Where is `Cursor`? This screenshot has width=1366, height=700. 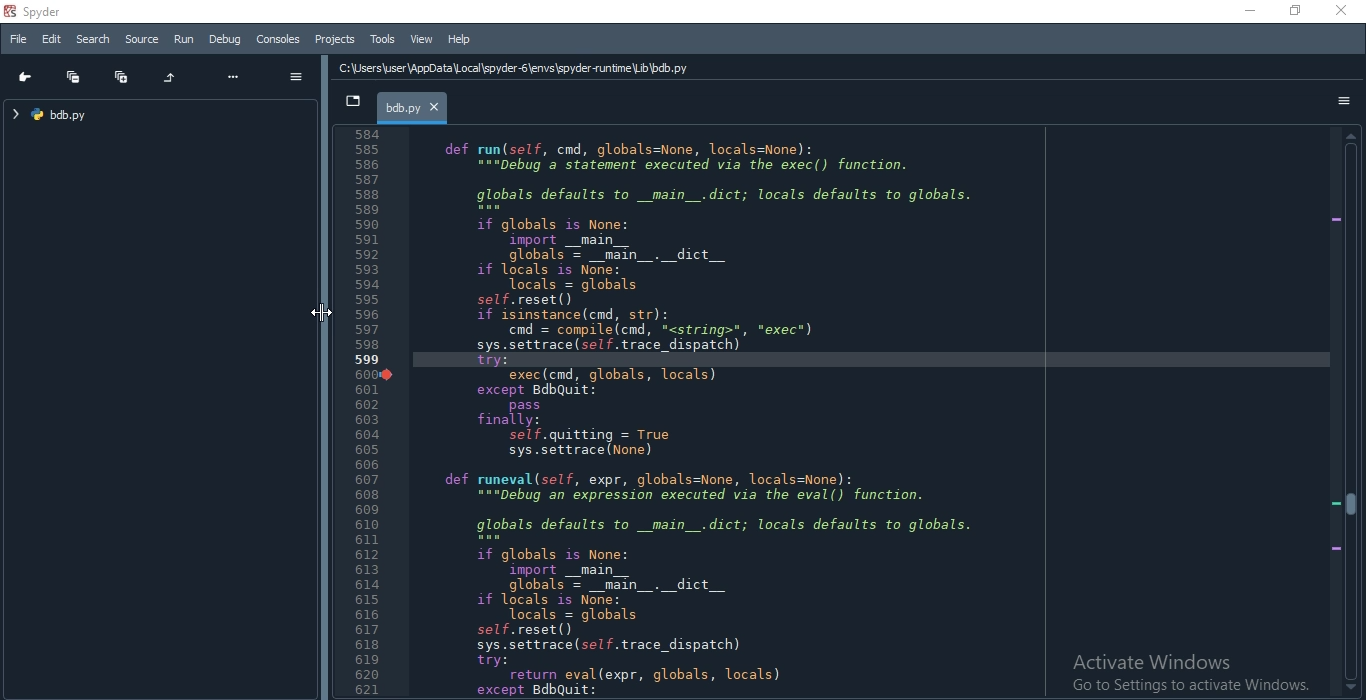 Cursor is located at coordinates (319, 312).